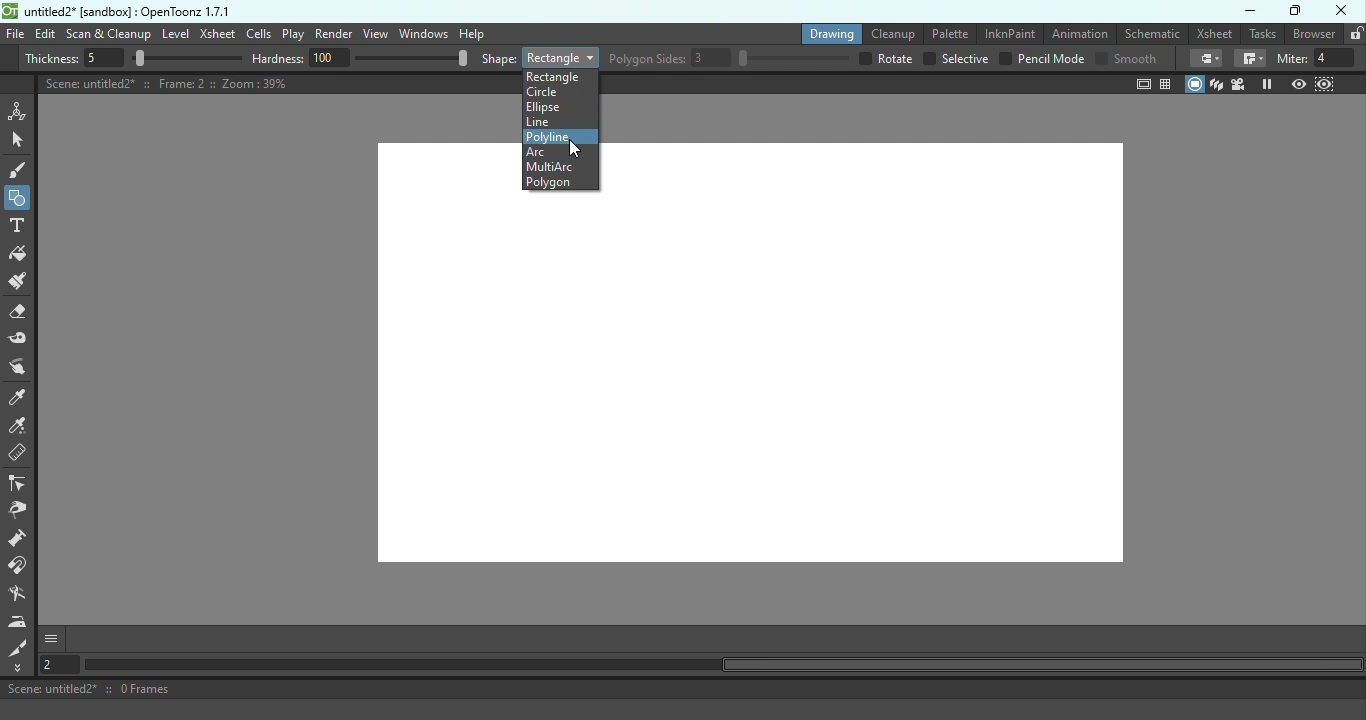 This screenshot has height=720, width=1366. Describe the element at coordinates (549, 137) in the screenshot. I see `Polyline` at that location.